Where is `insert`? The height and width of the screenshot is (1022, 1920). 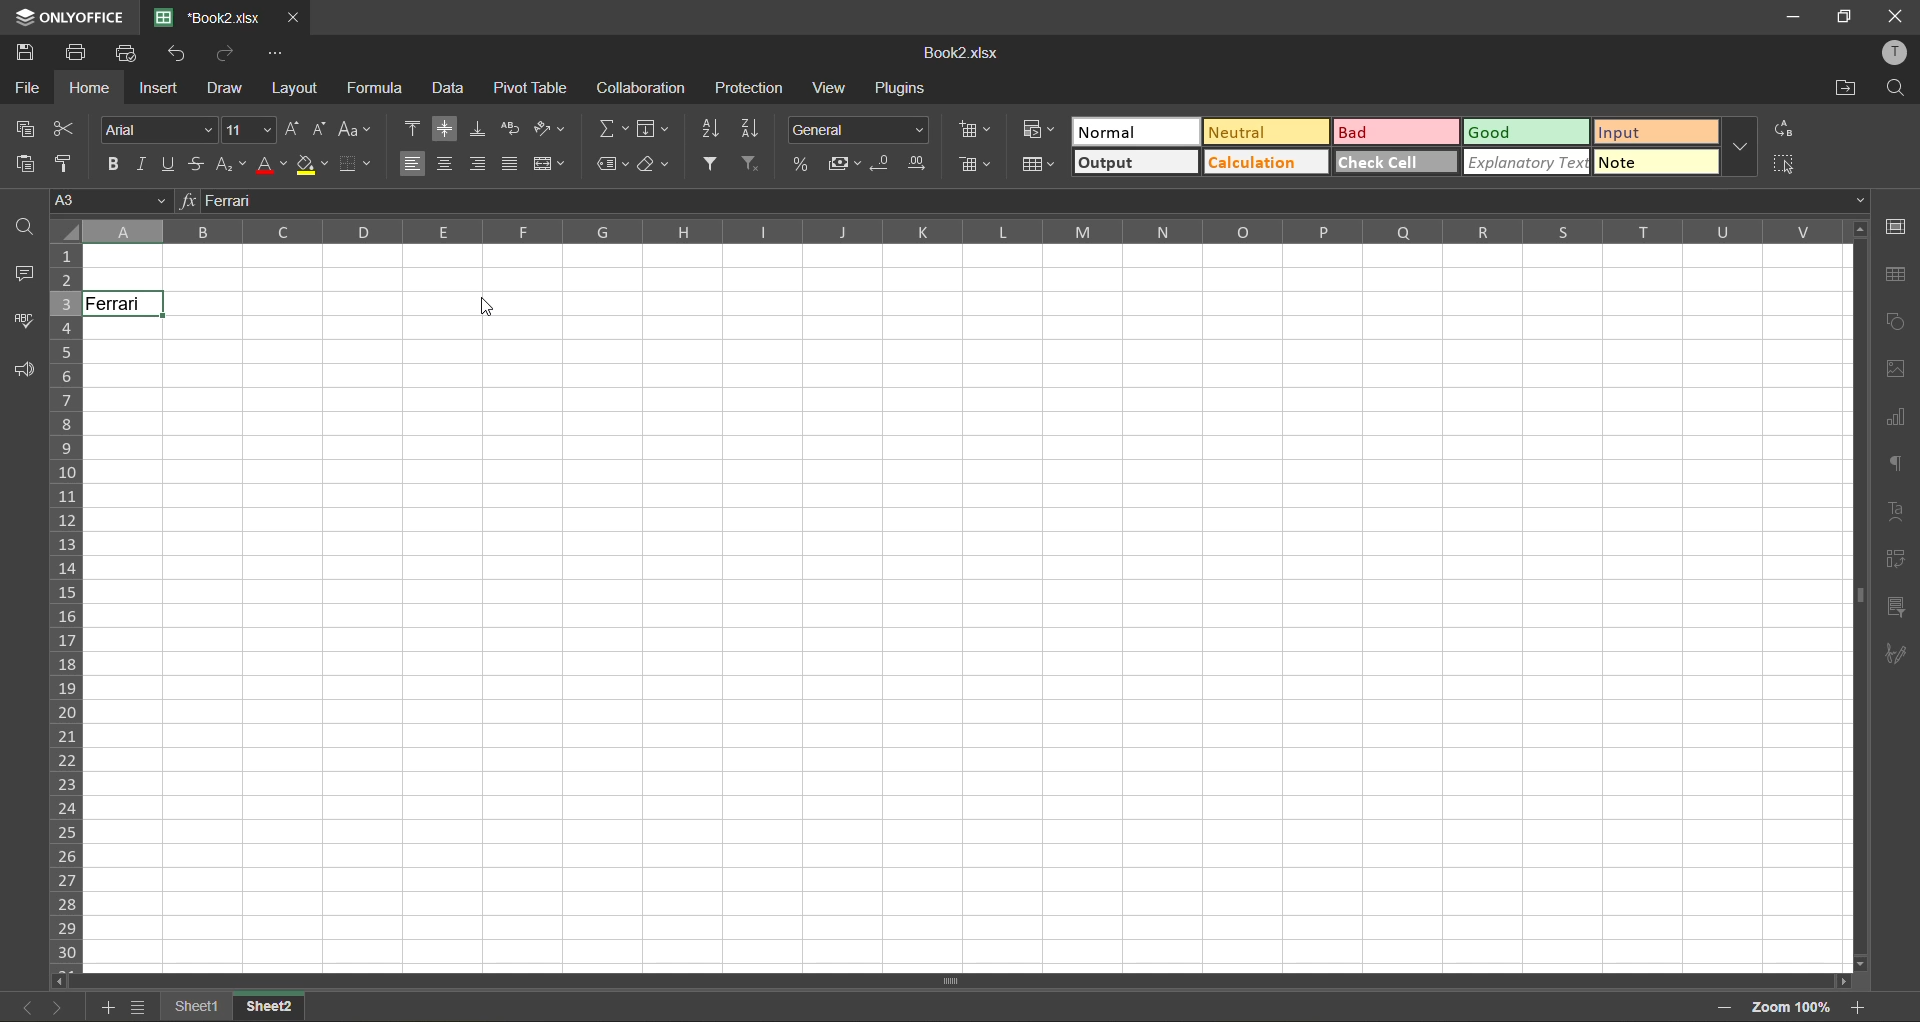 insert is located at coordinates (159, 89).